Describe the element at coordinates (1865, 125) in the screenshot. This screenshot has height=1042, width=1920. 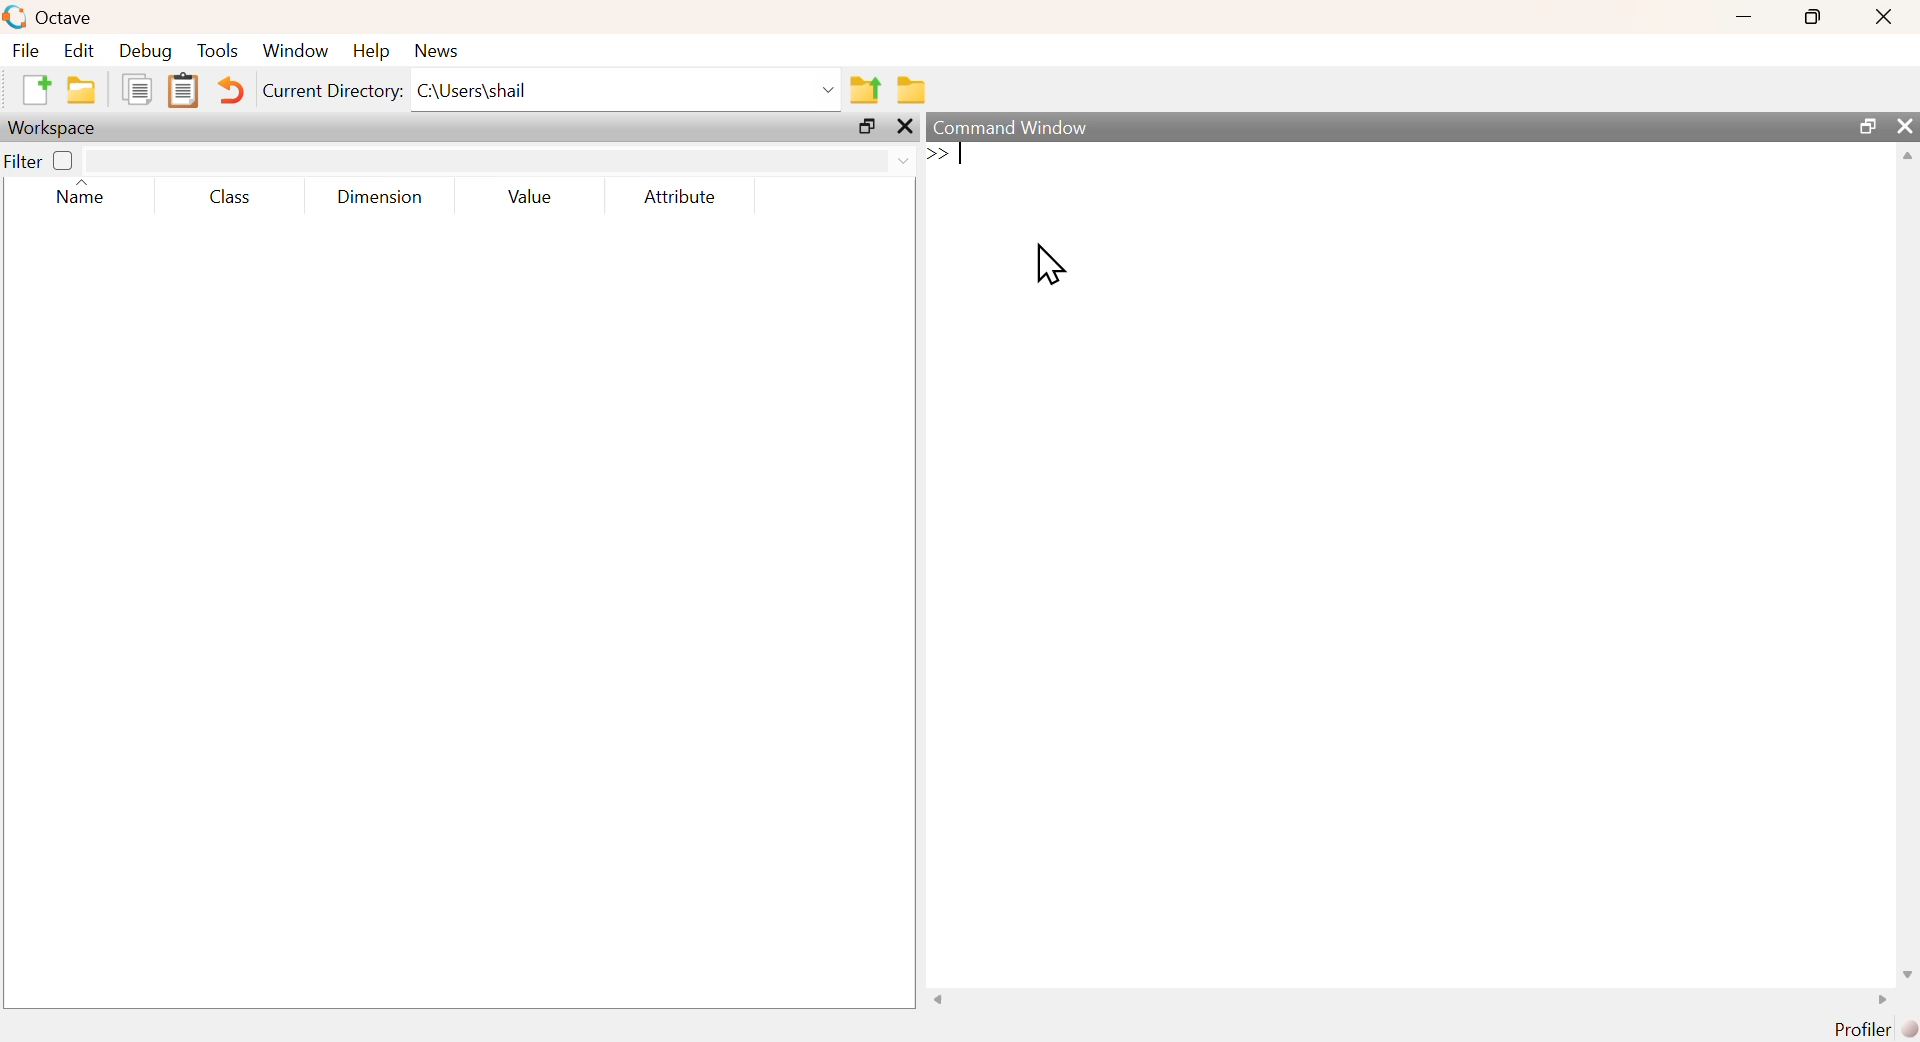
I see `maximize` at that location.